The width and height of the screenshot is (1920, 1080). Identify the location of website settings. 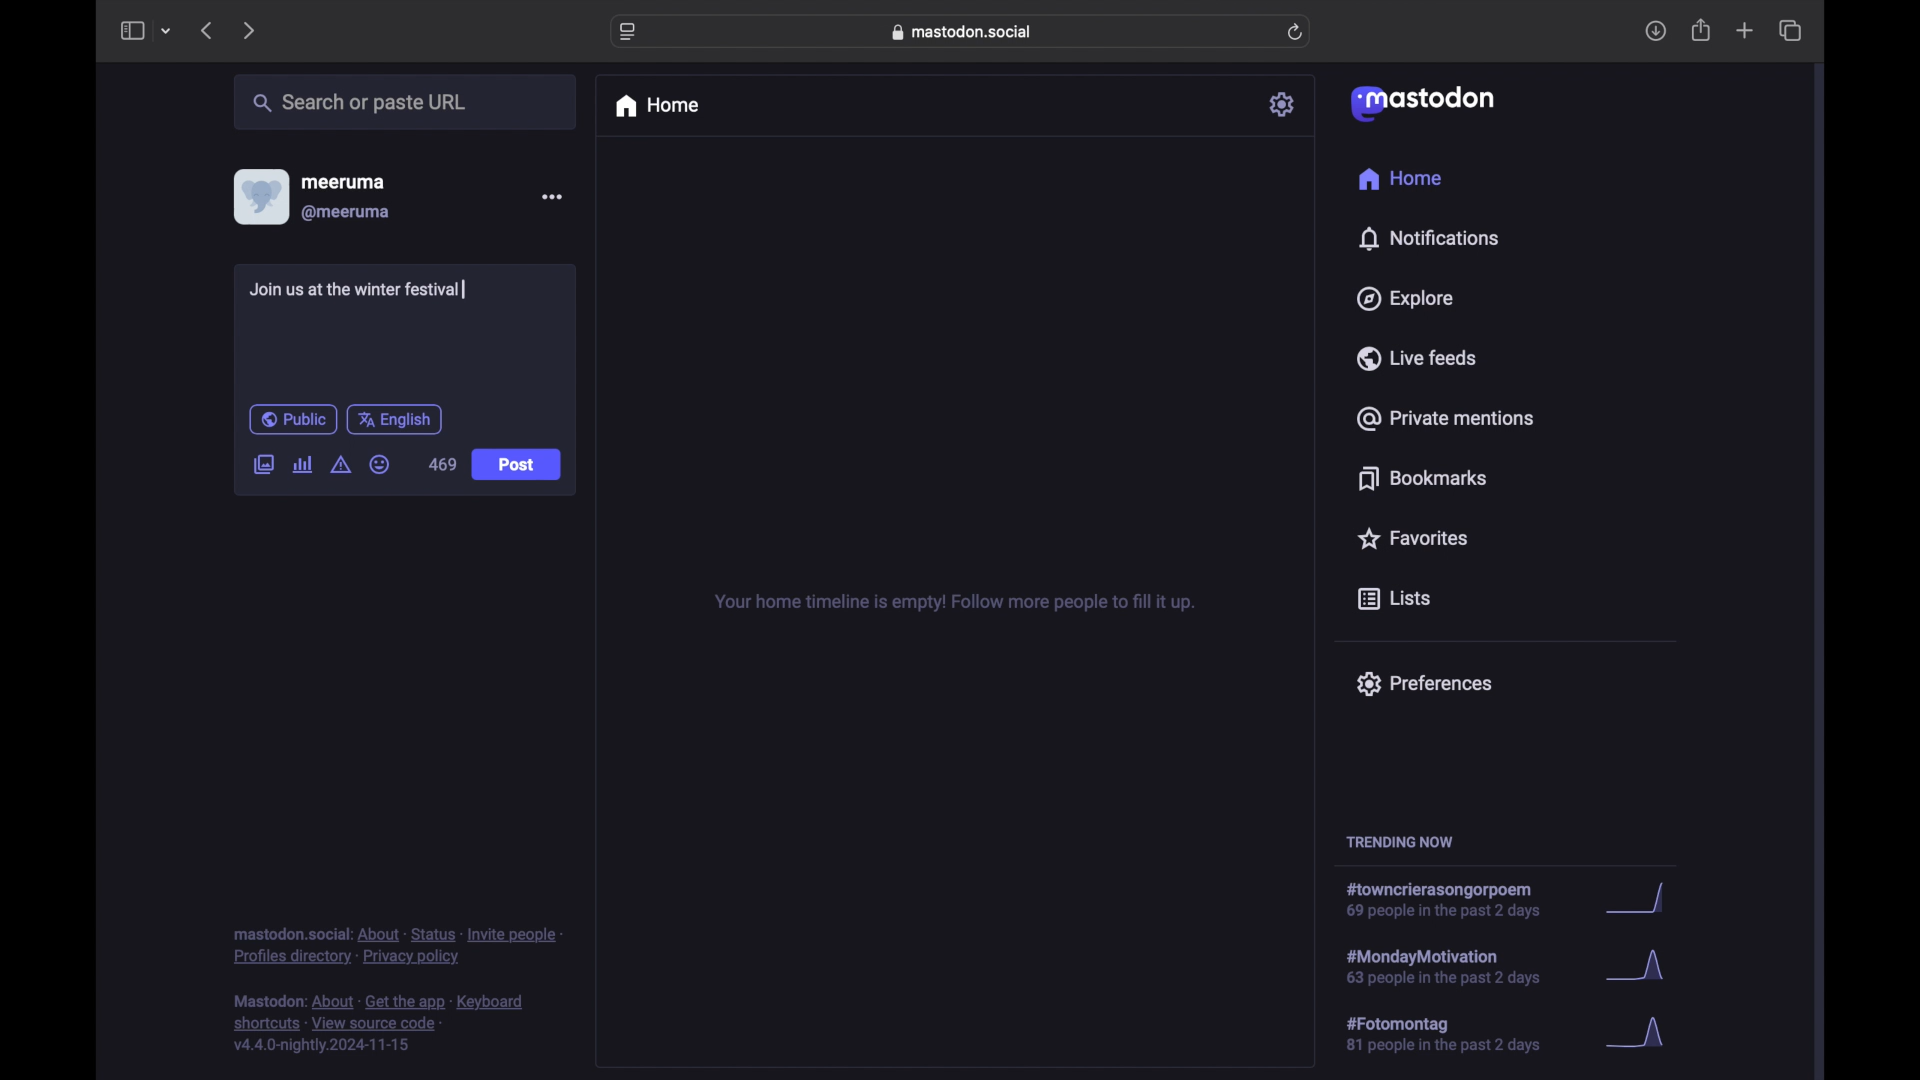
(630, 32).